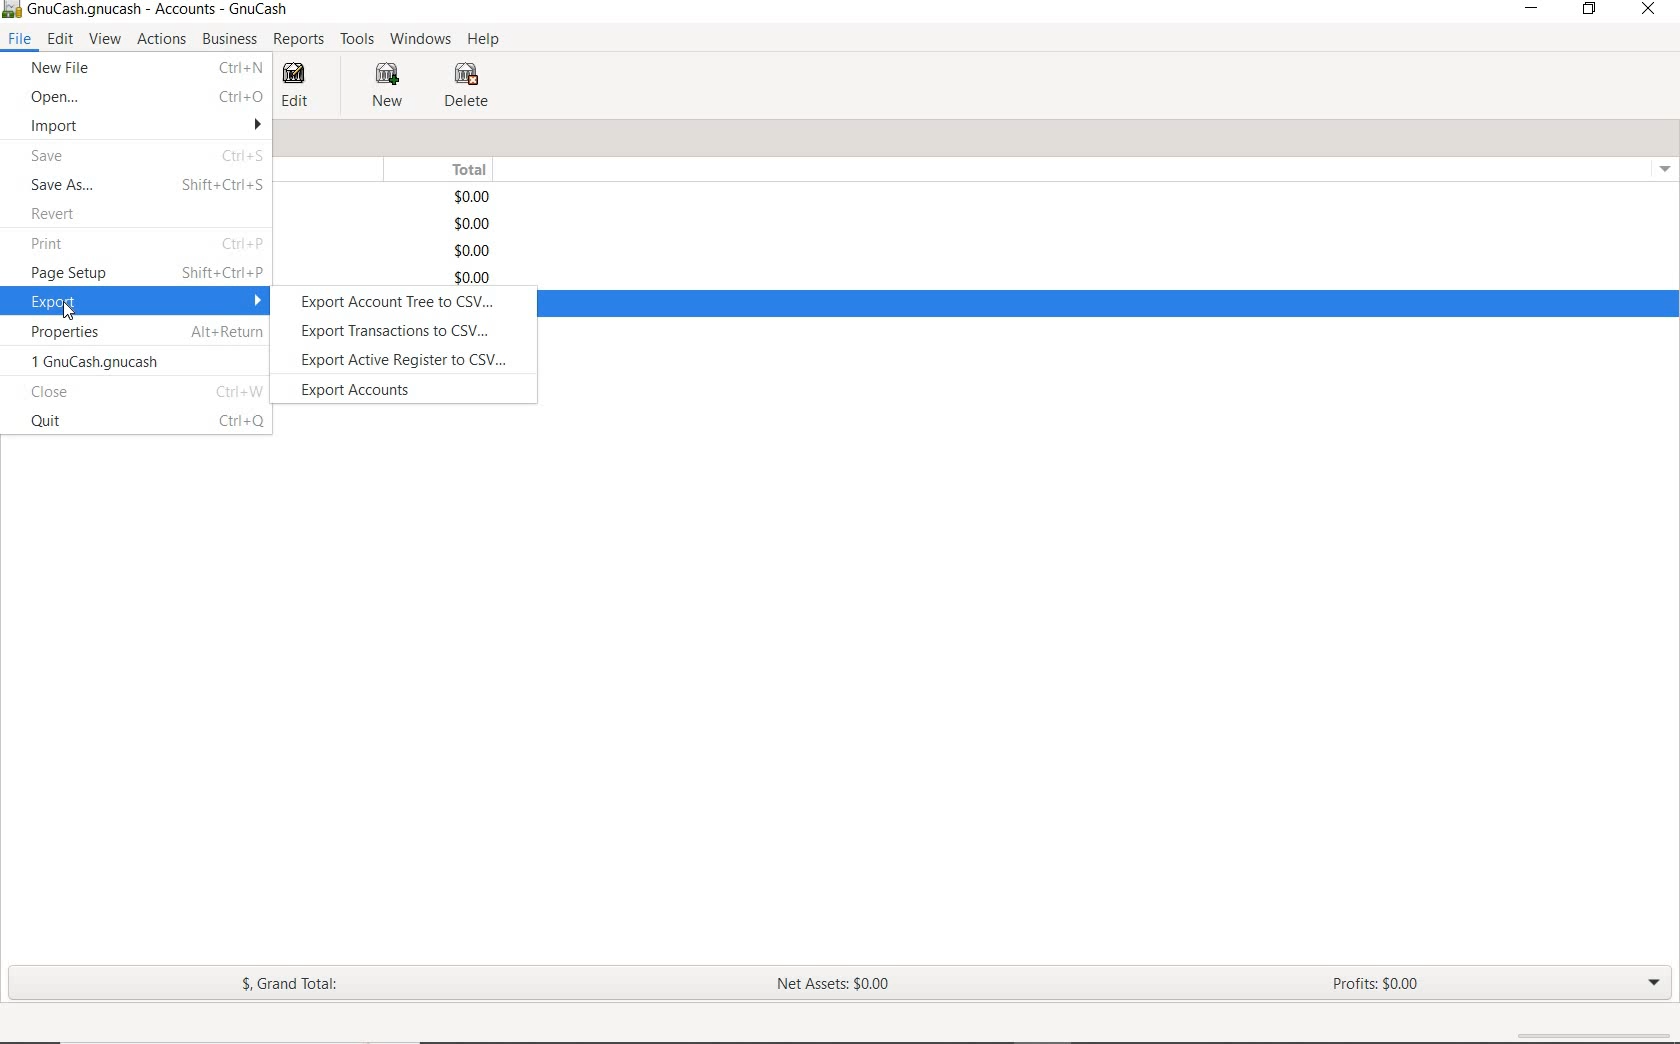 Image resolution: width=1680 pixels, height=1044 pixels. I want to click on $0.00, so click(473, 249).